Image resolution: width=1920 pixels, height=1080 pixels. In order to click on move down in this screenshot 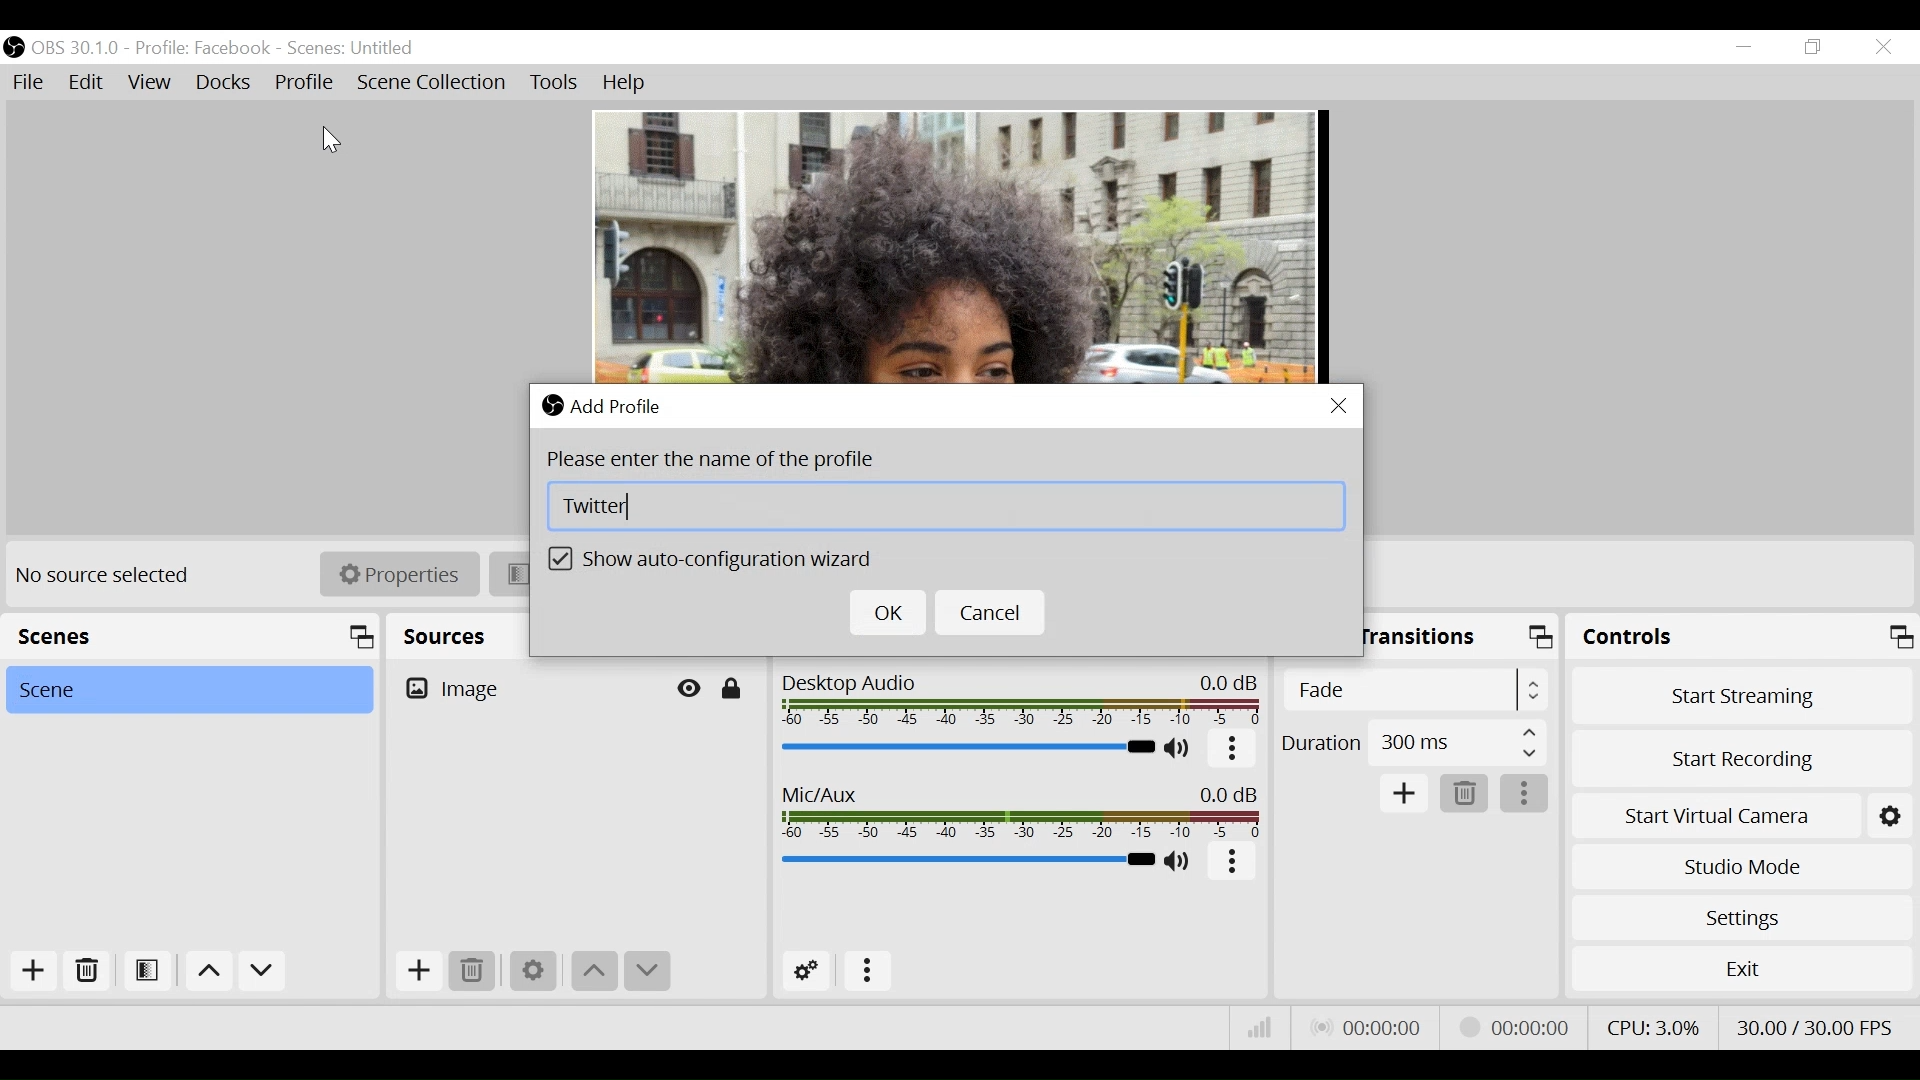, I will do `click(263, 972)`.